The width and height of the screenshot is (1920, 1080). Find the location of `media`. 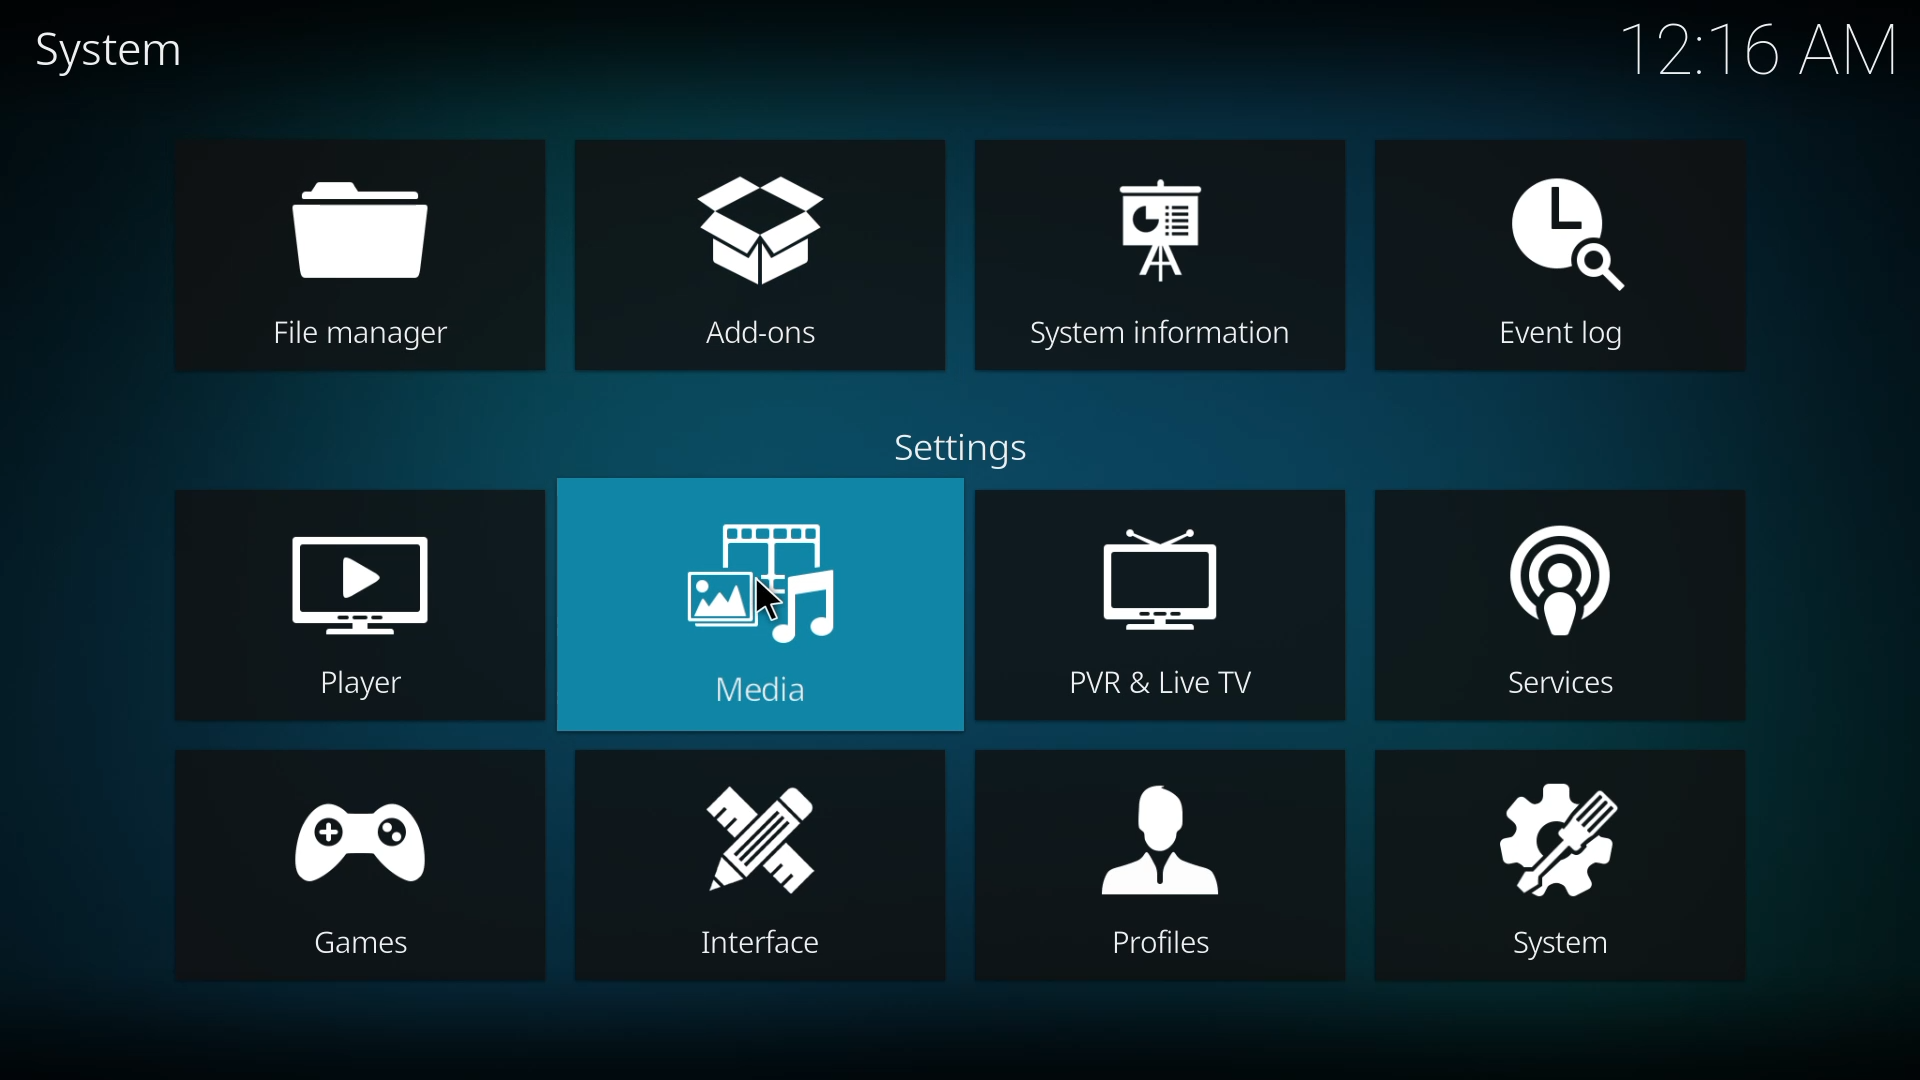

media is located at coordinates (757, 580).